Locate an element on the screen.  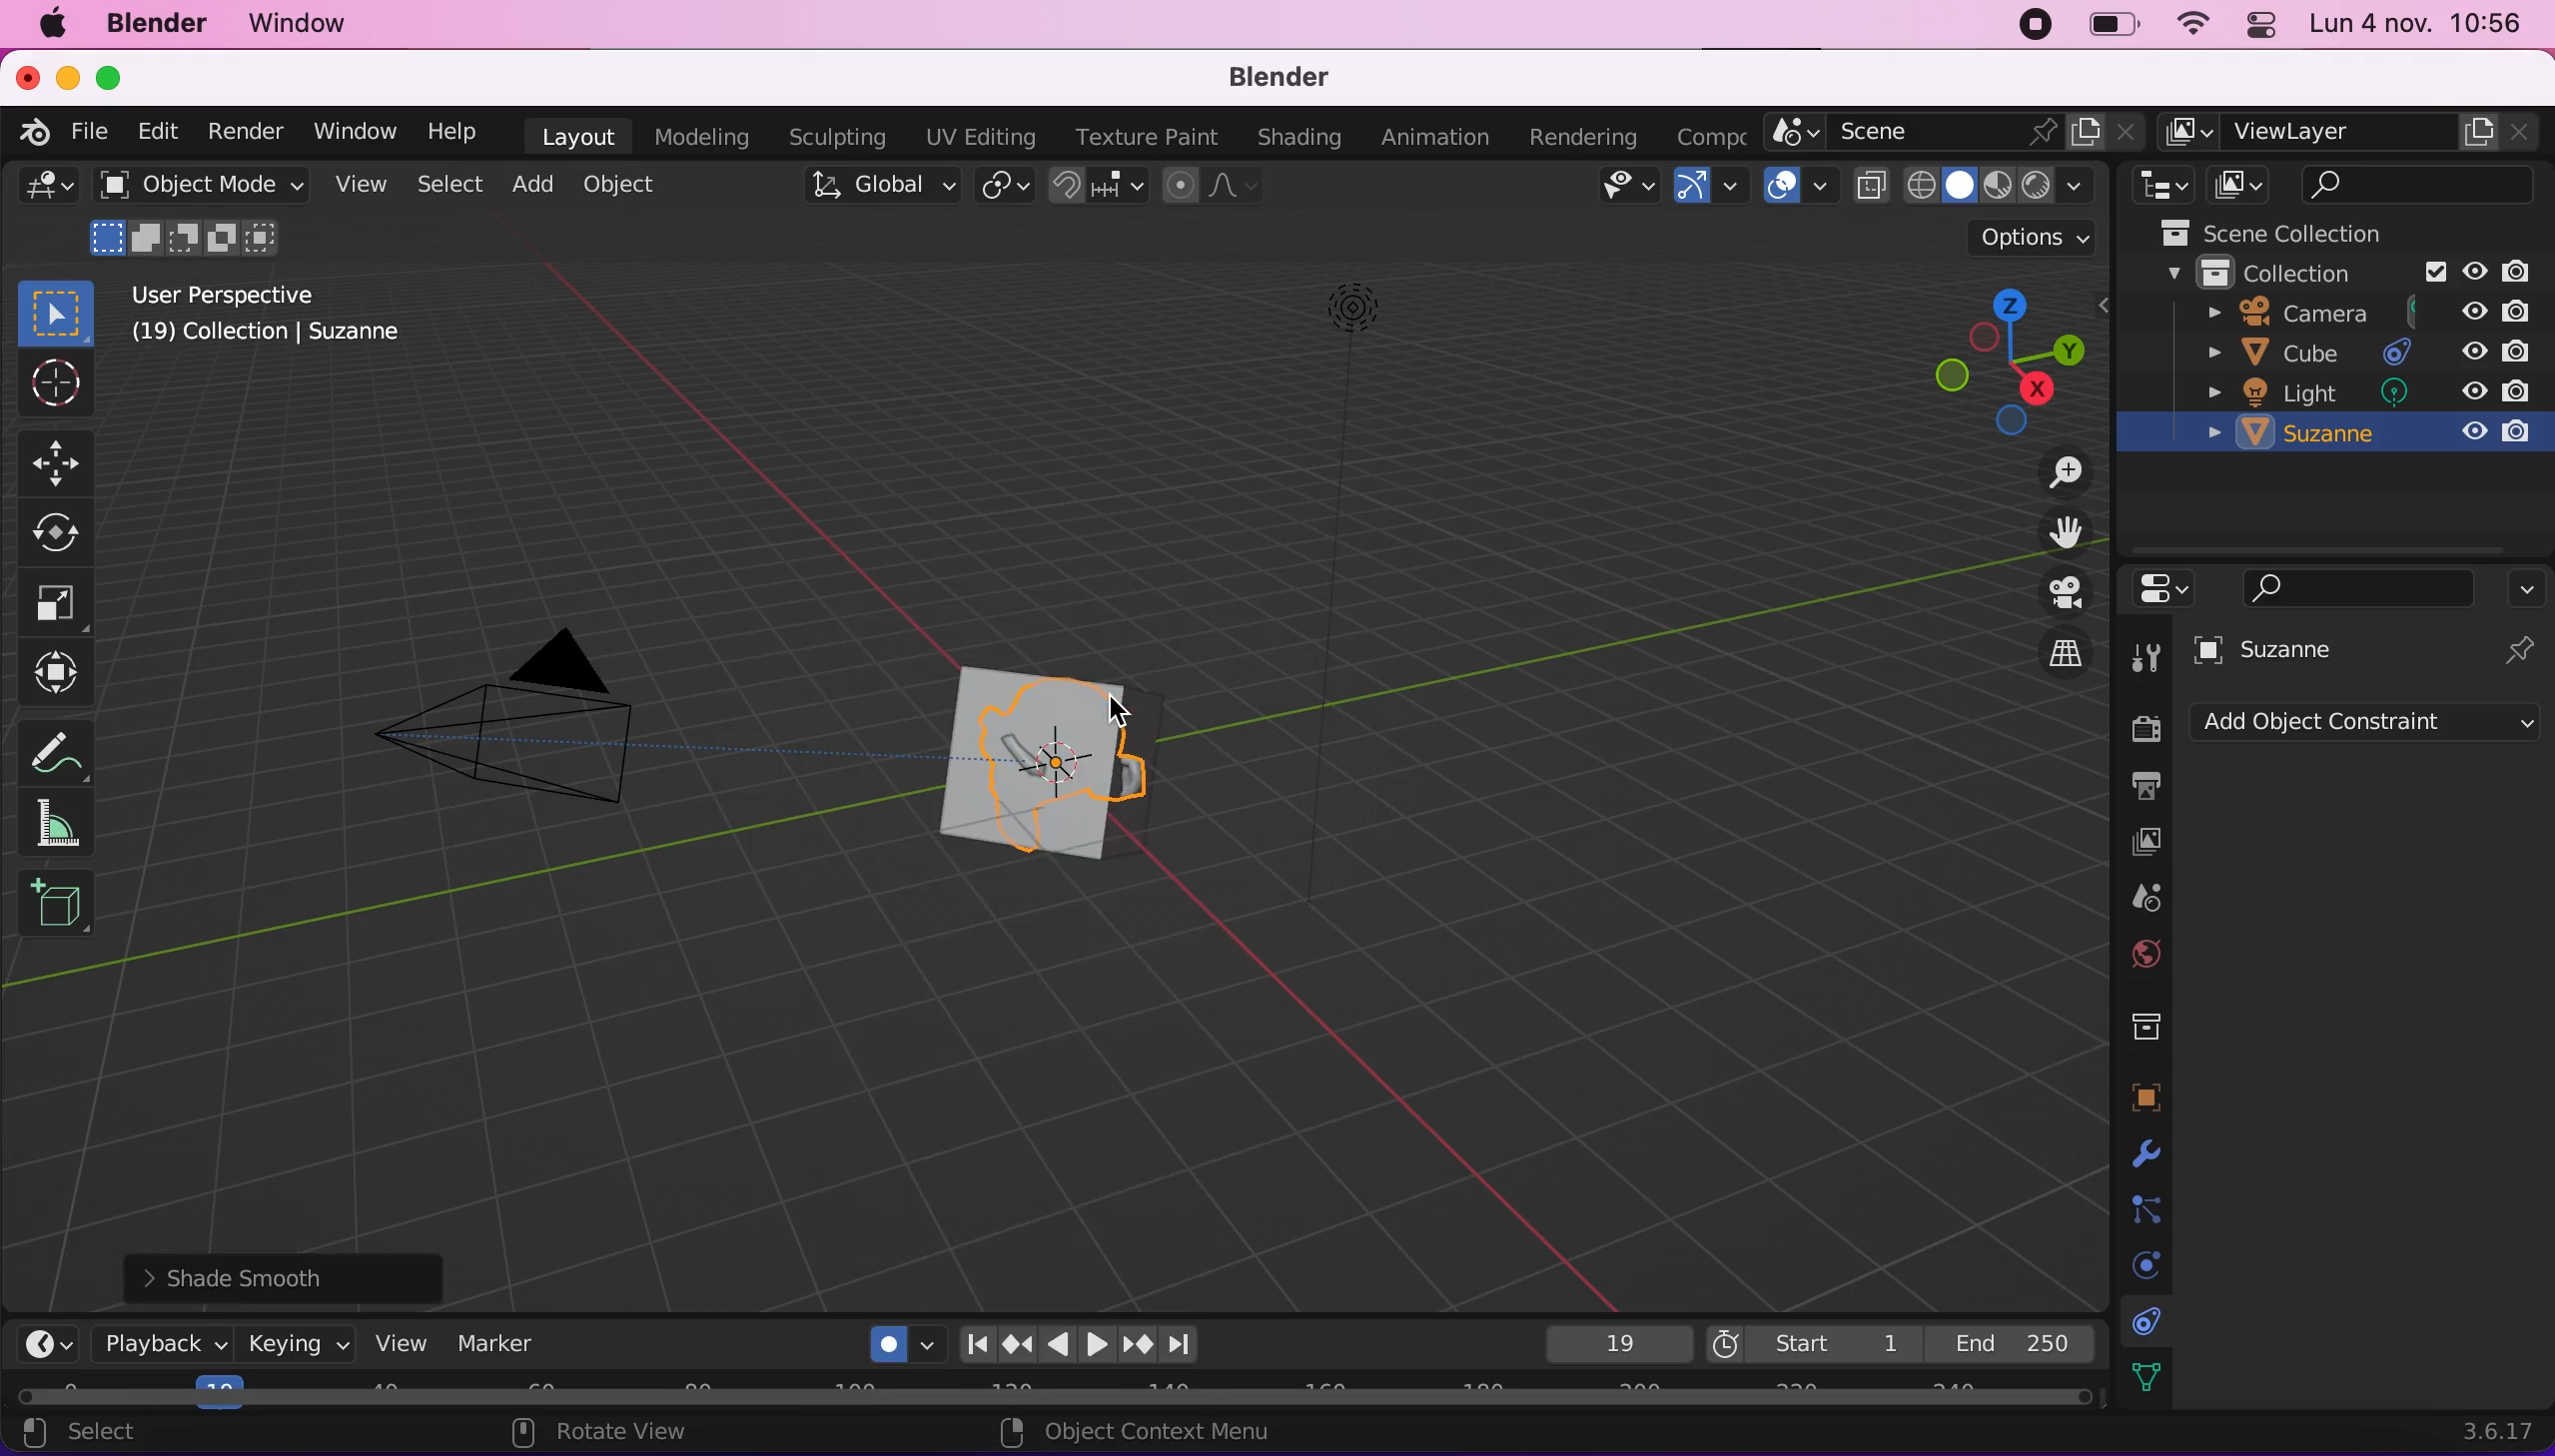
transformation orientation is located at coordinates (880, 186).